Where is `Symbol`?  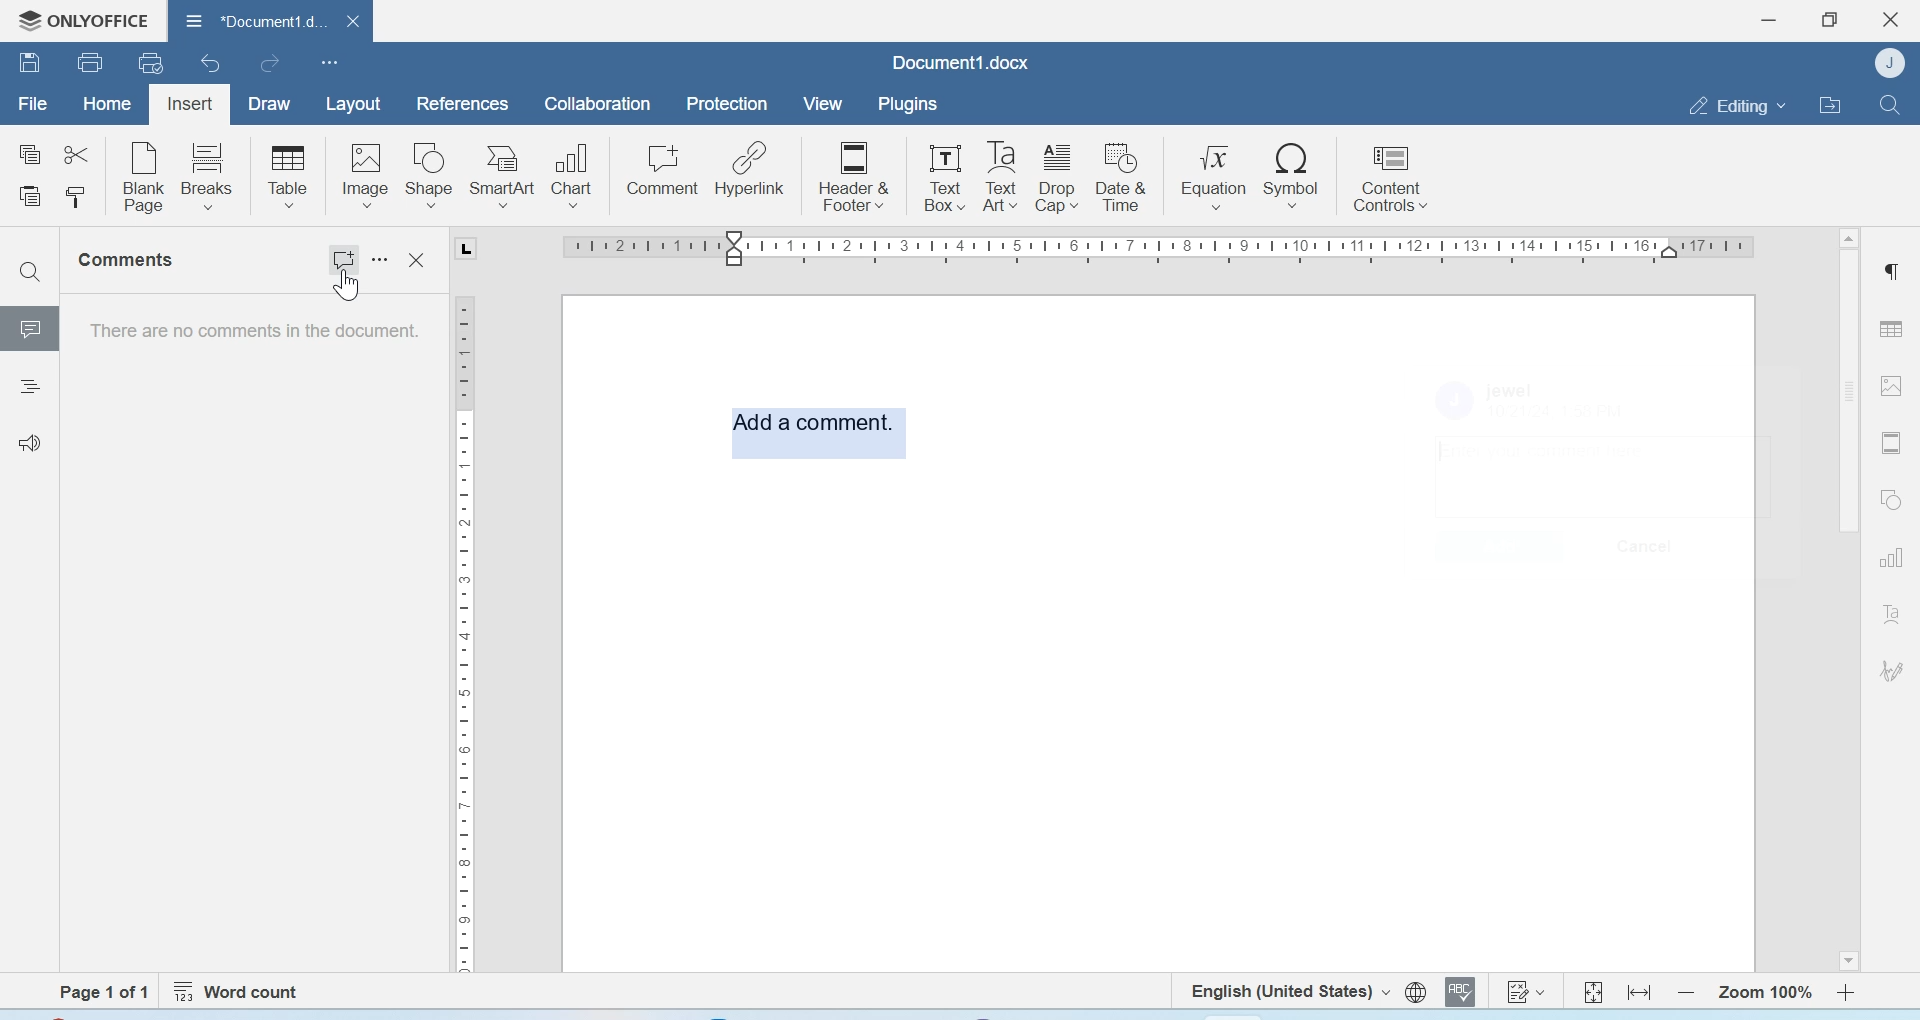
Symbol is located at coordinates (1293, 174).